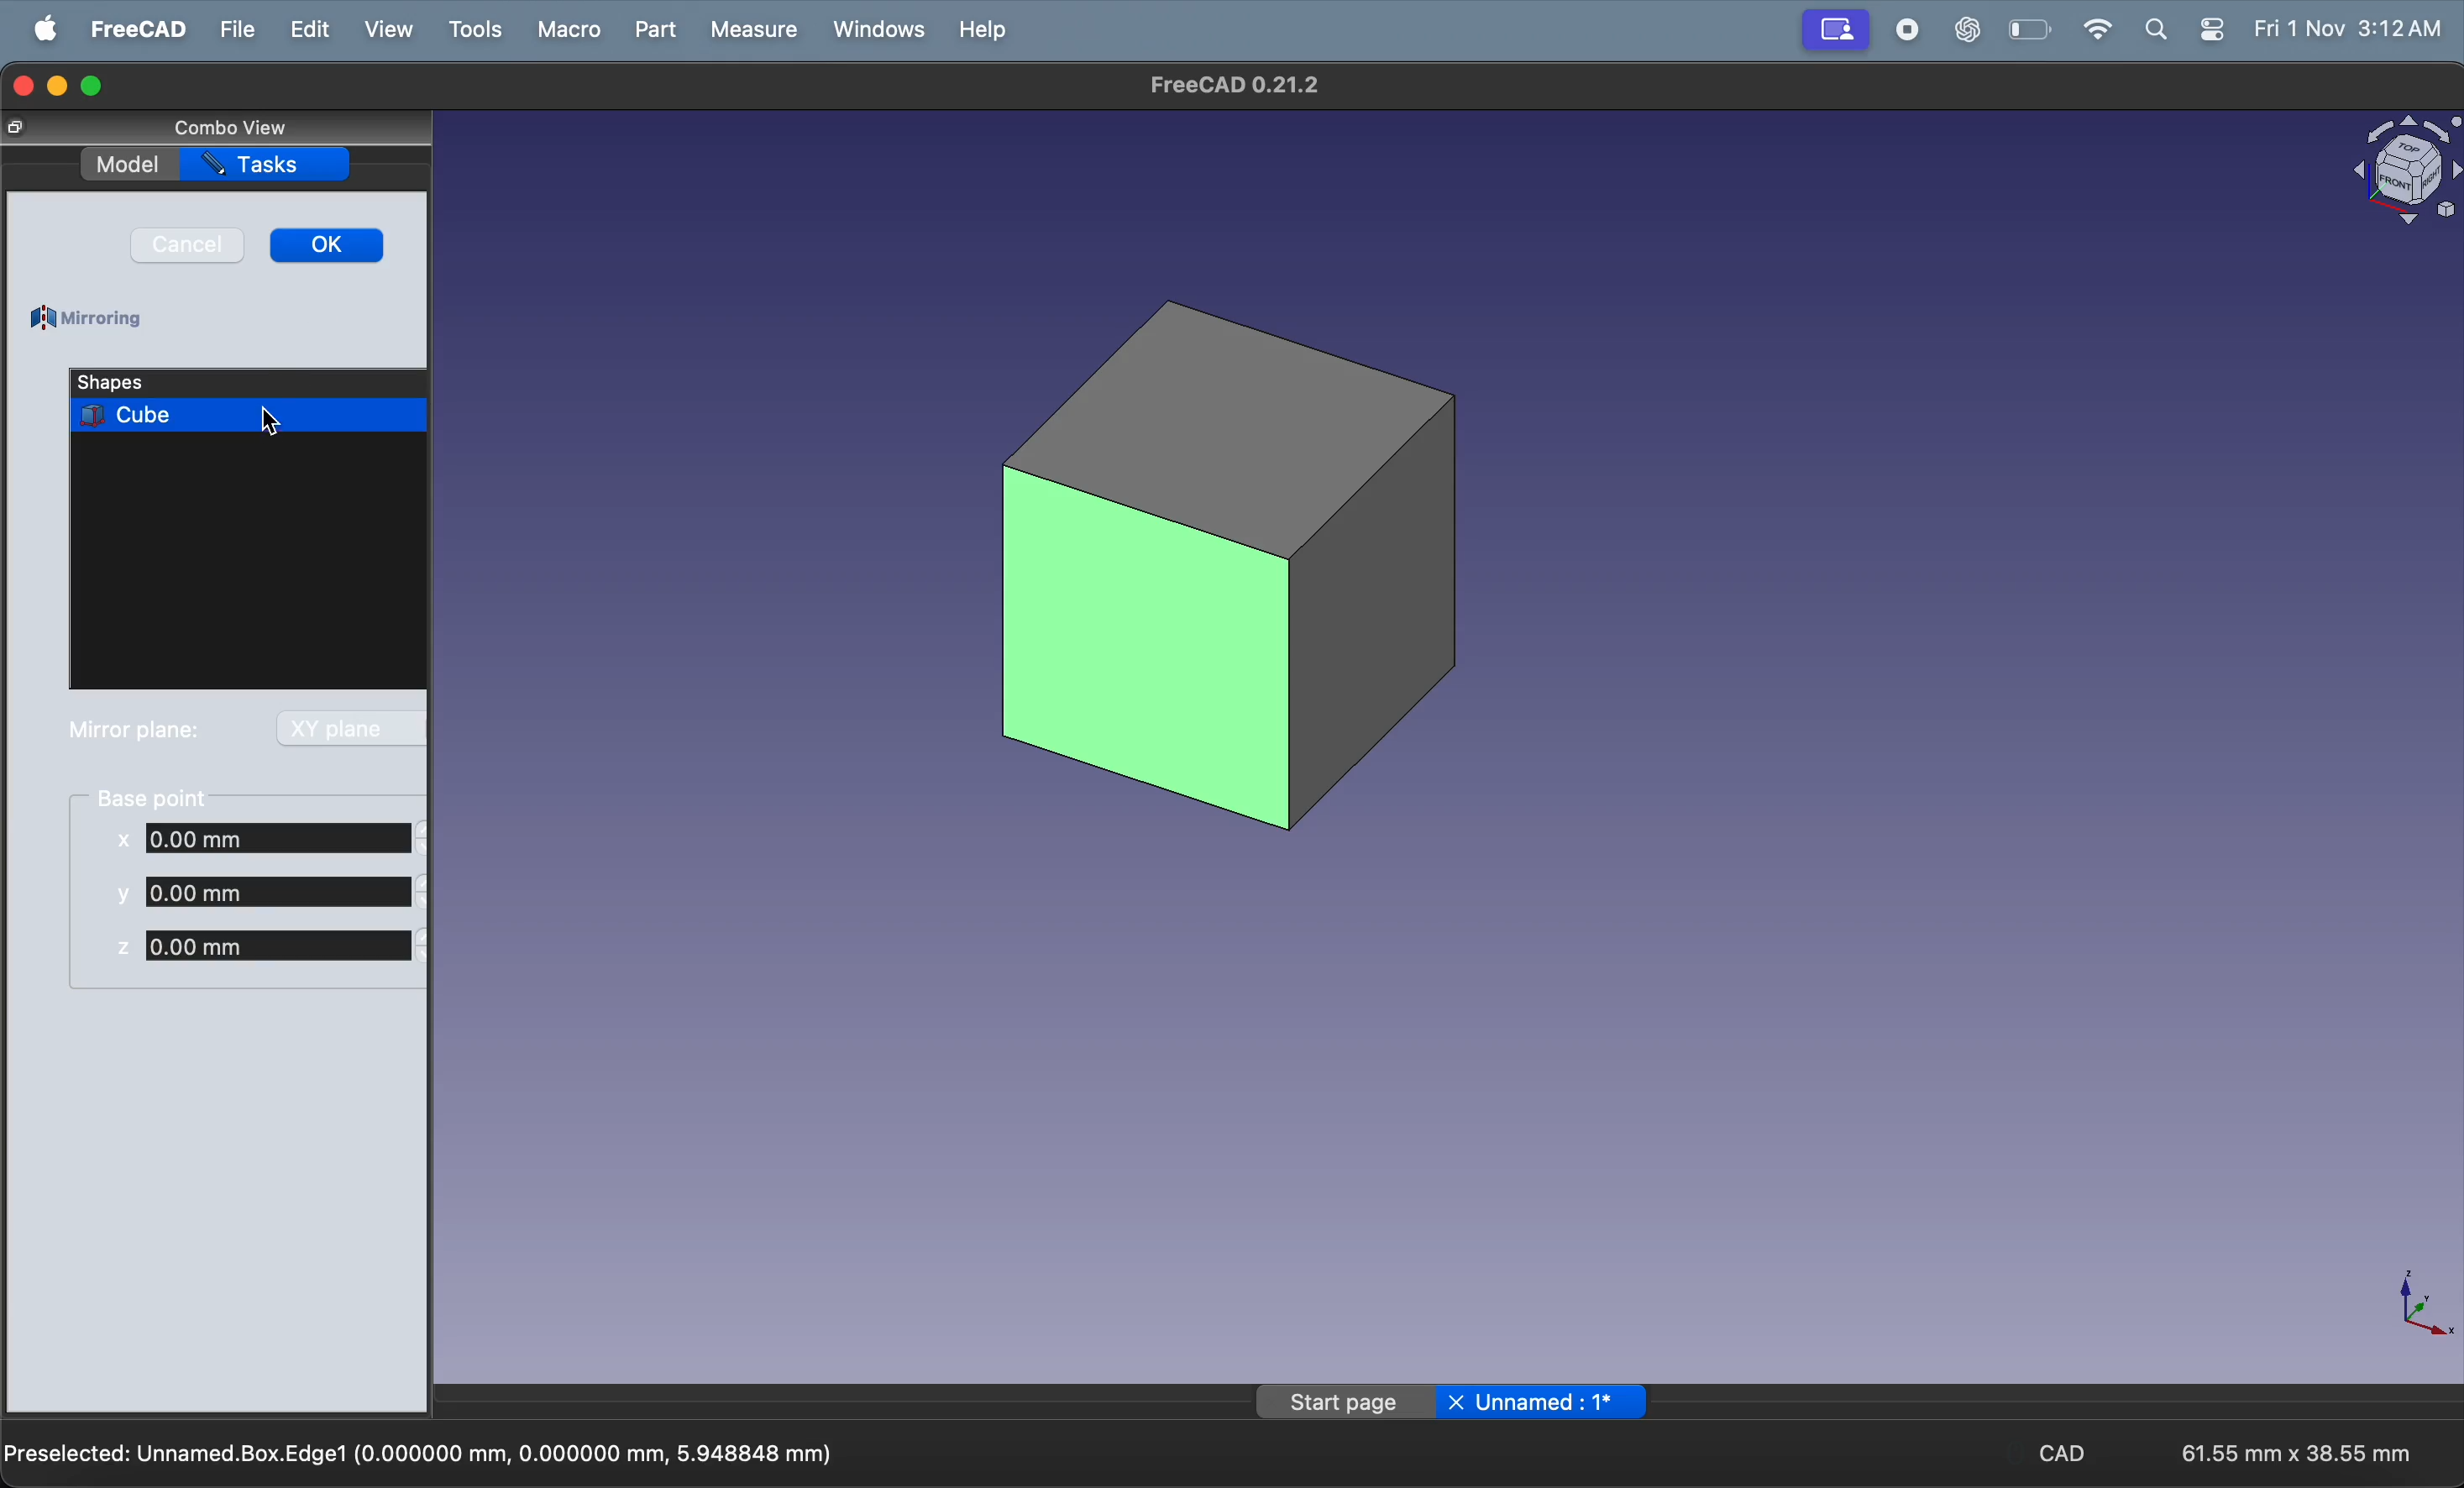  What do you see at coordinates (270, 841) in the screenshot?
I see `x coordinate` at bounding box center [270, 841].